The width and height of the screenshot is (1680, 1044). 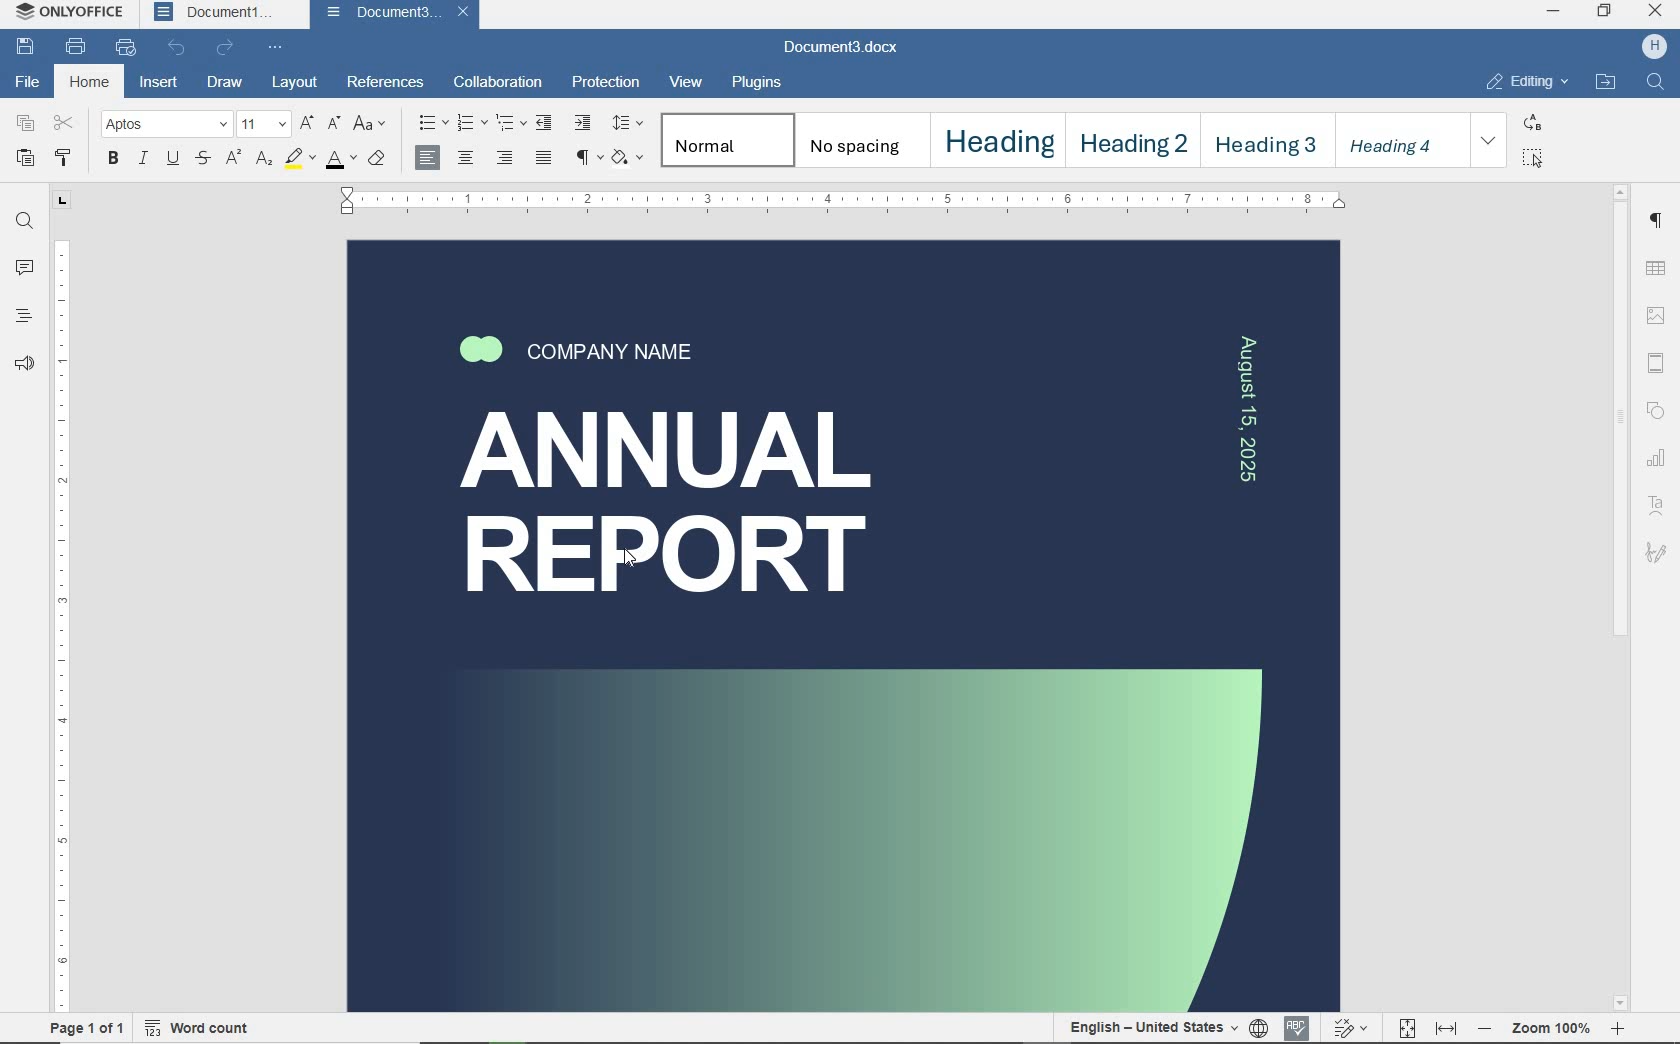 What do you see at coordinates (544, 158) in the screenshot?
I see `justified` at bounding box center [544, 158].